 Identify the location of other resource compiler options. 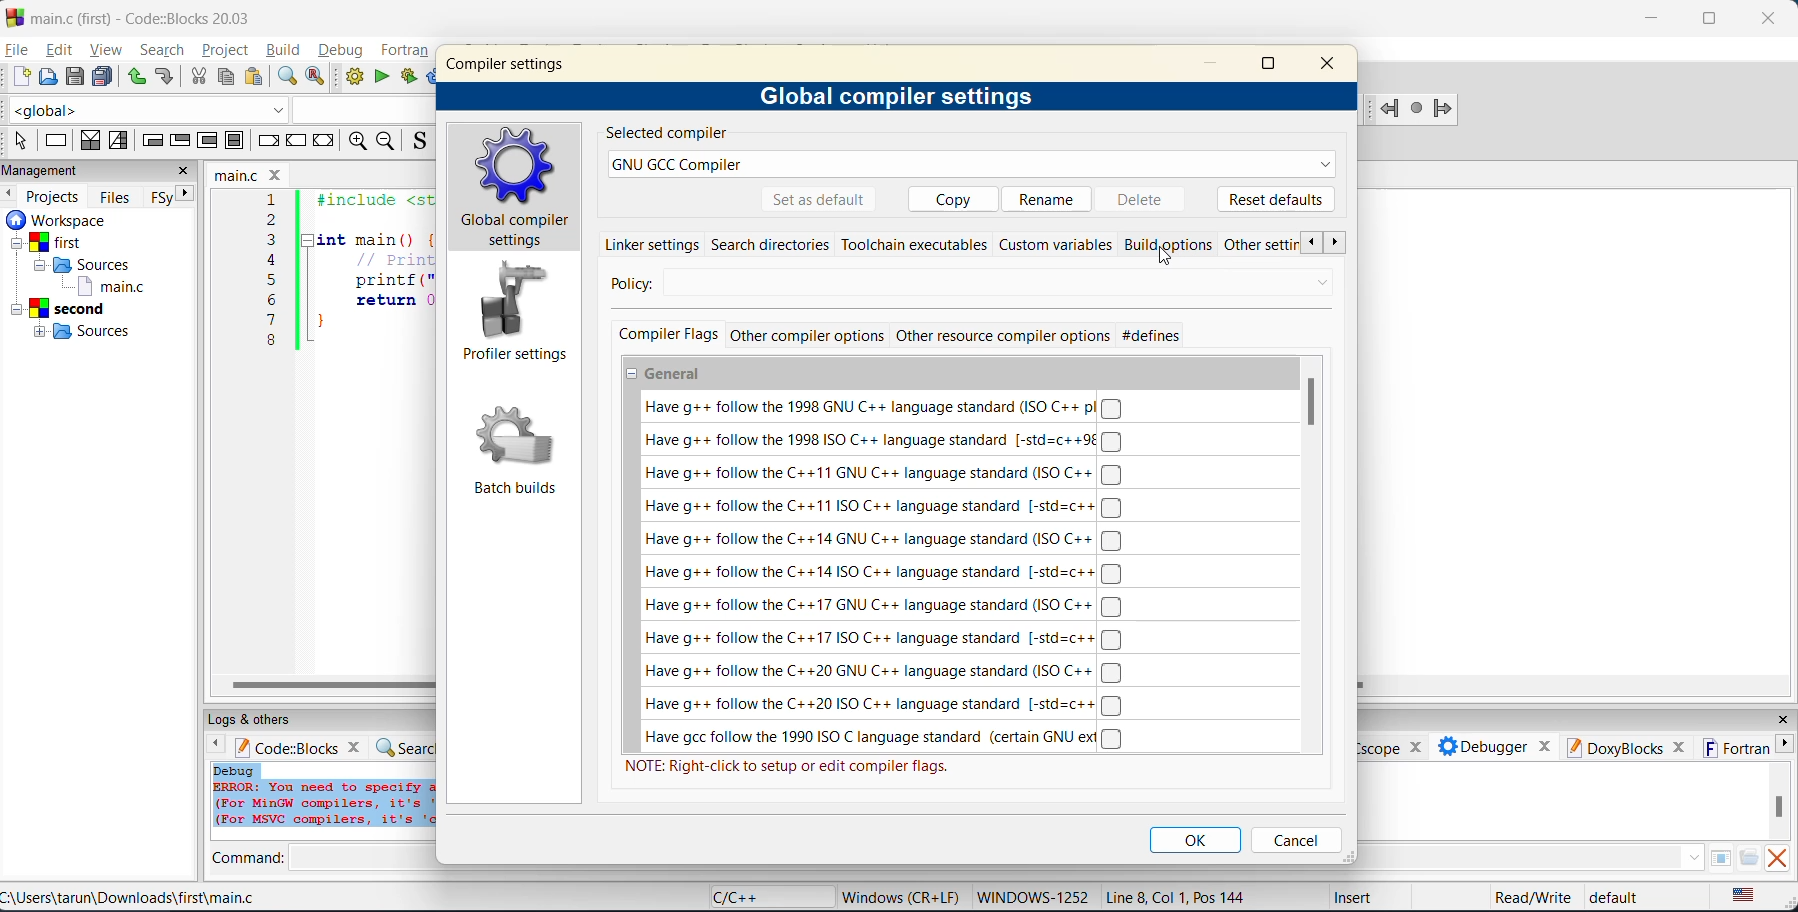
(1003, 337).